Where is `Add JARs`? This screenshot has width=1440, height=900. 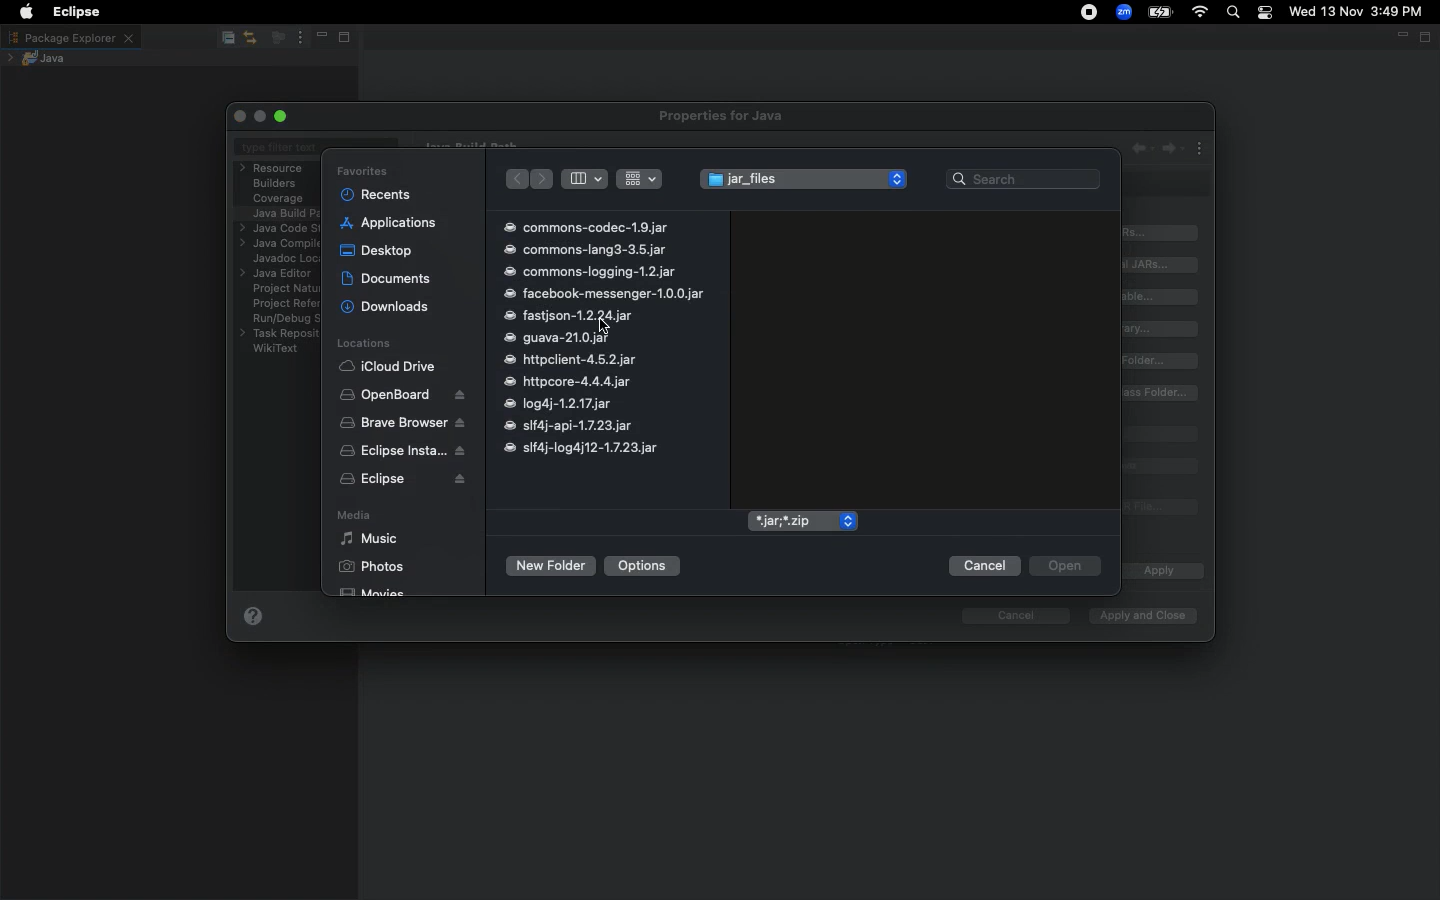 Add JARs is located at coordinates (1162, 233).